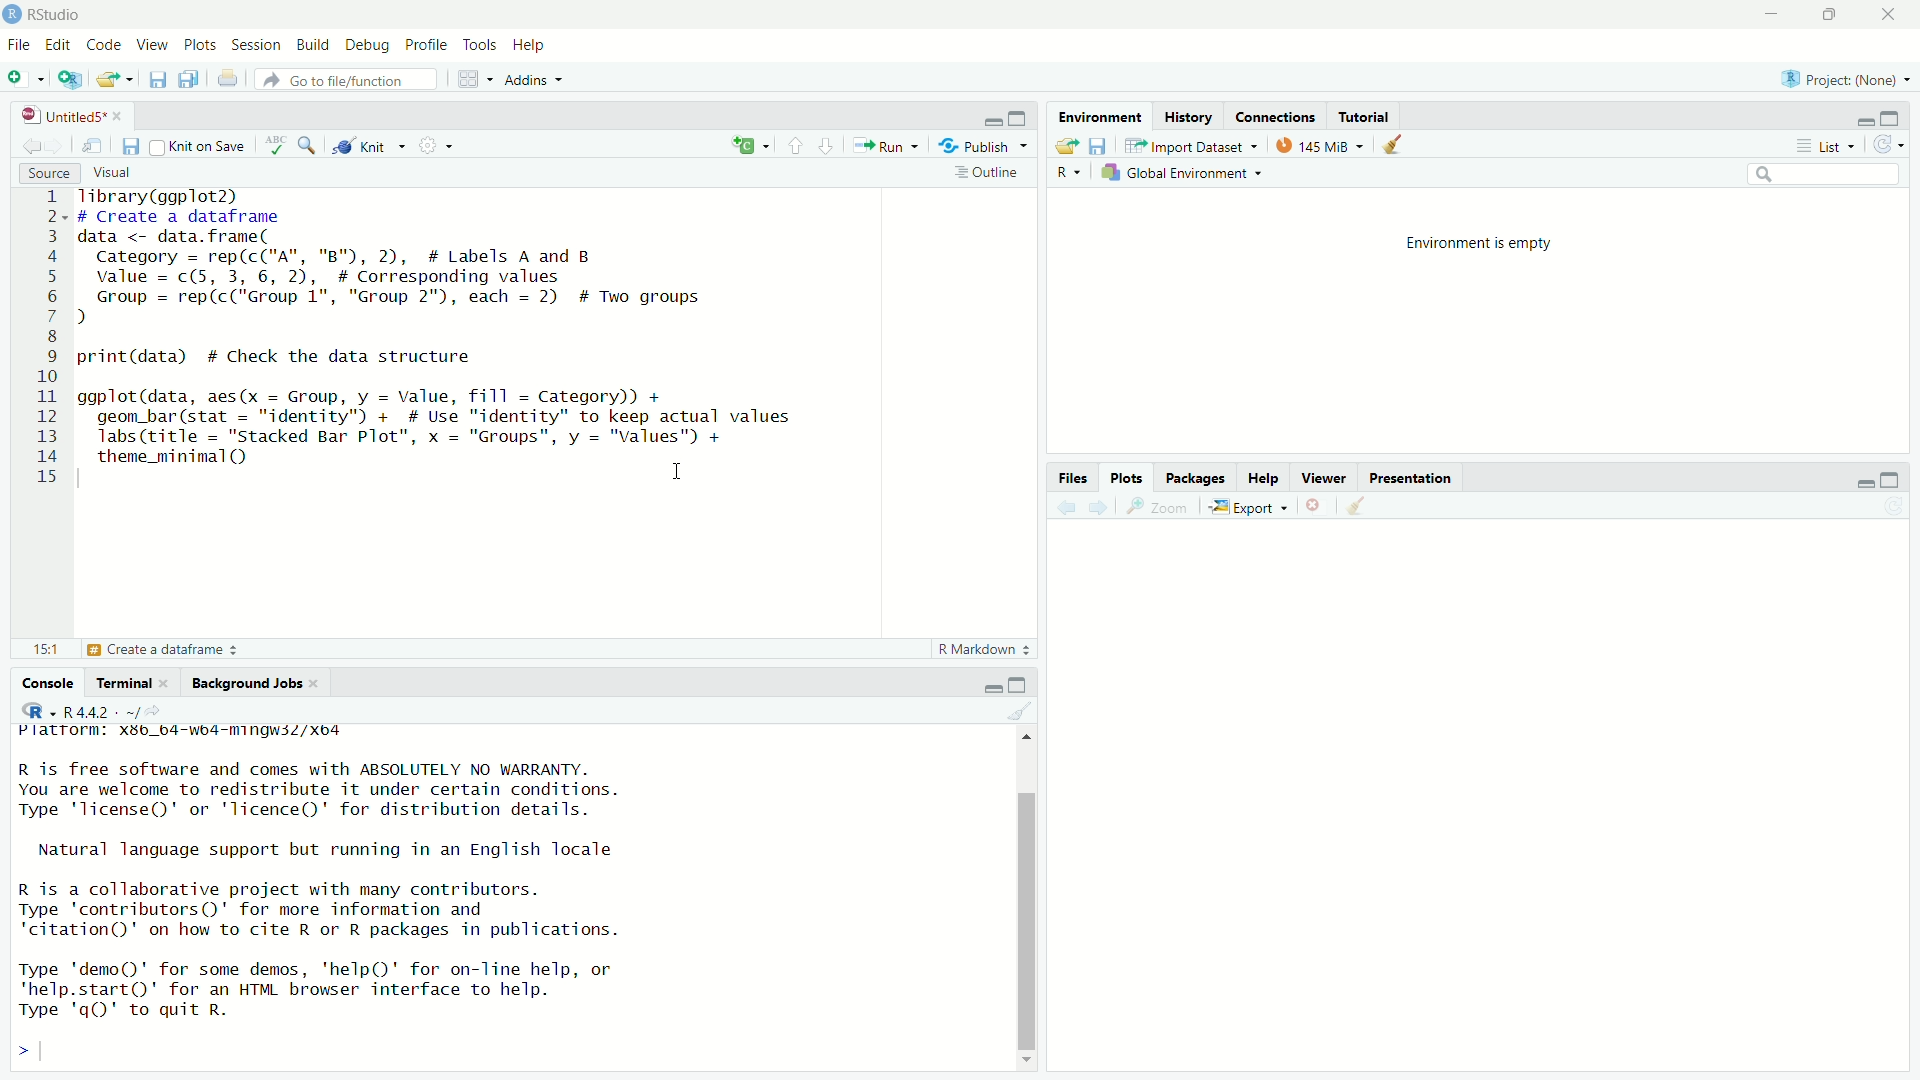  Describe the element at coordinates (47, 171) in the screenshot. I see `Source` at that location.